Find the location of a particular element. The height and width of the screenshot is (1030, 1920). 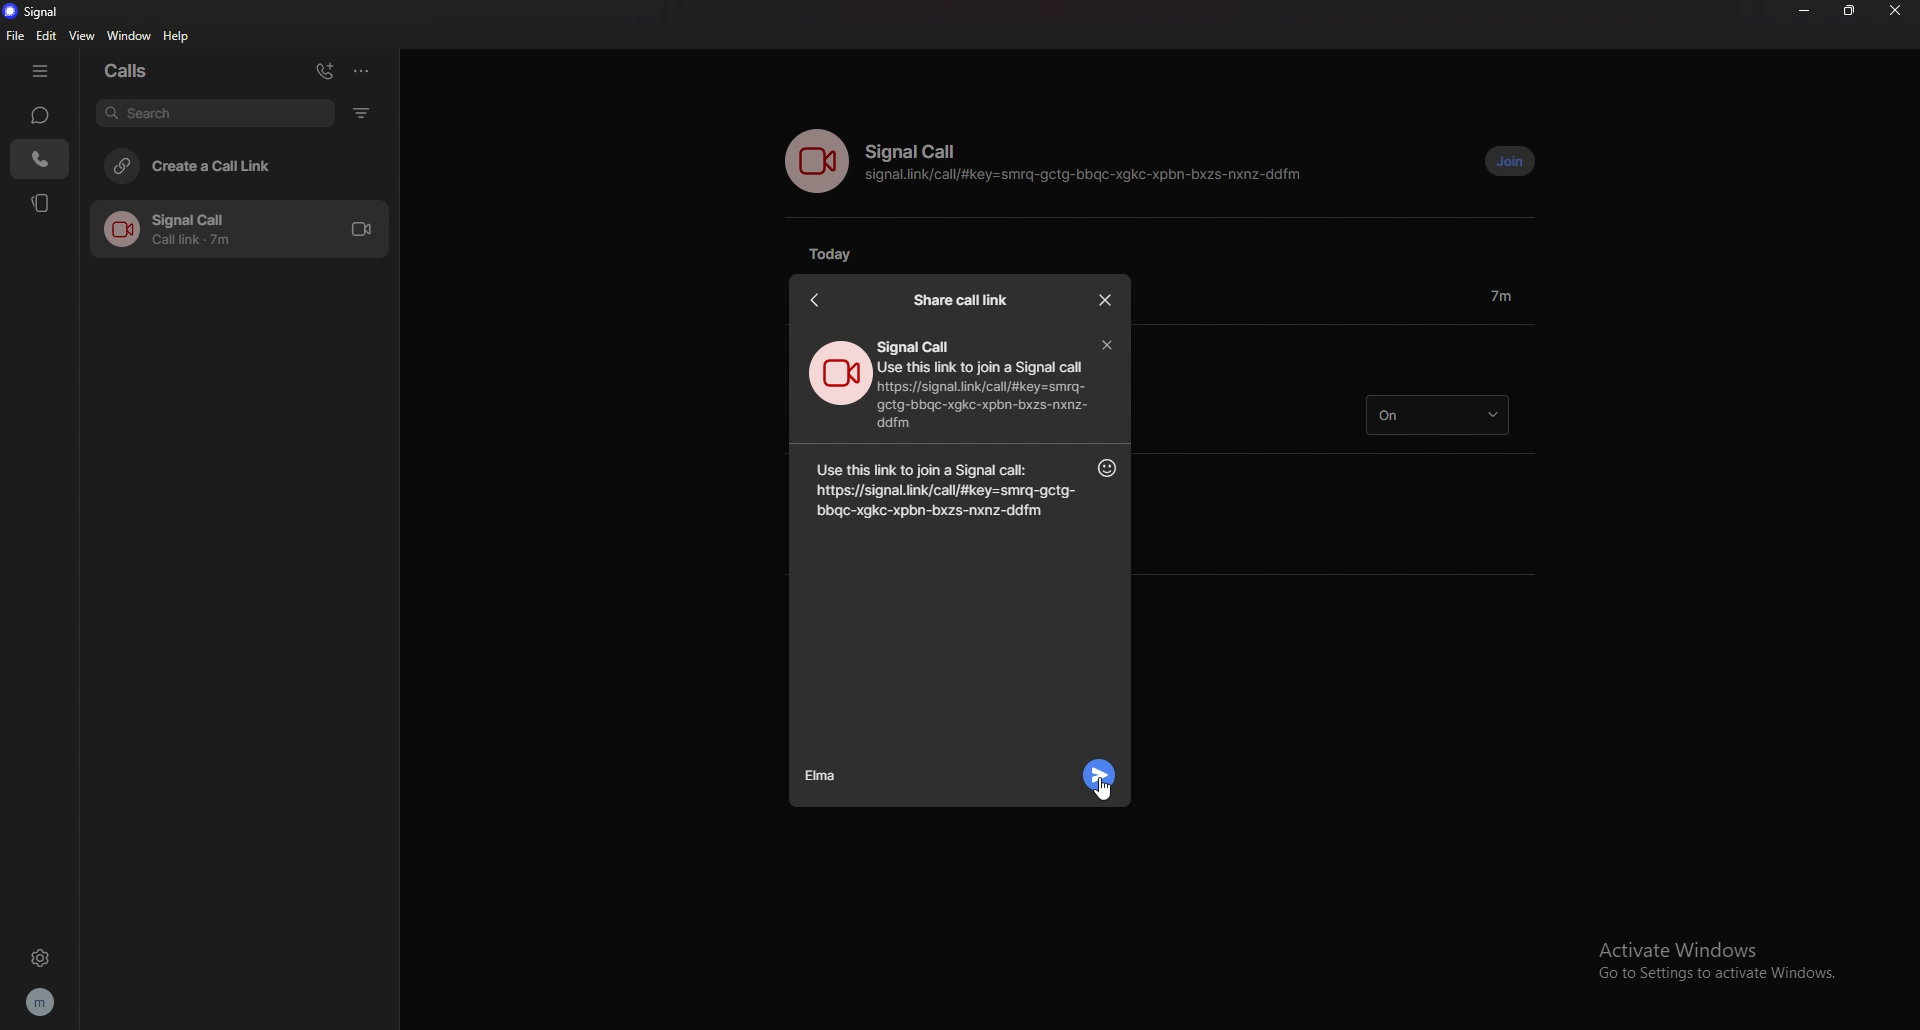

on is located at coordinates (1436, 415).